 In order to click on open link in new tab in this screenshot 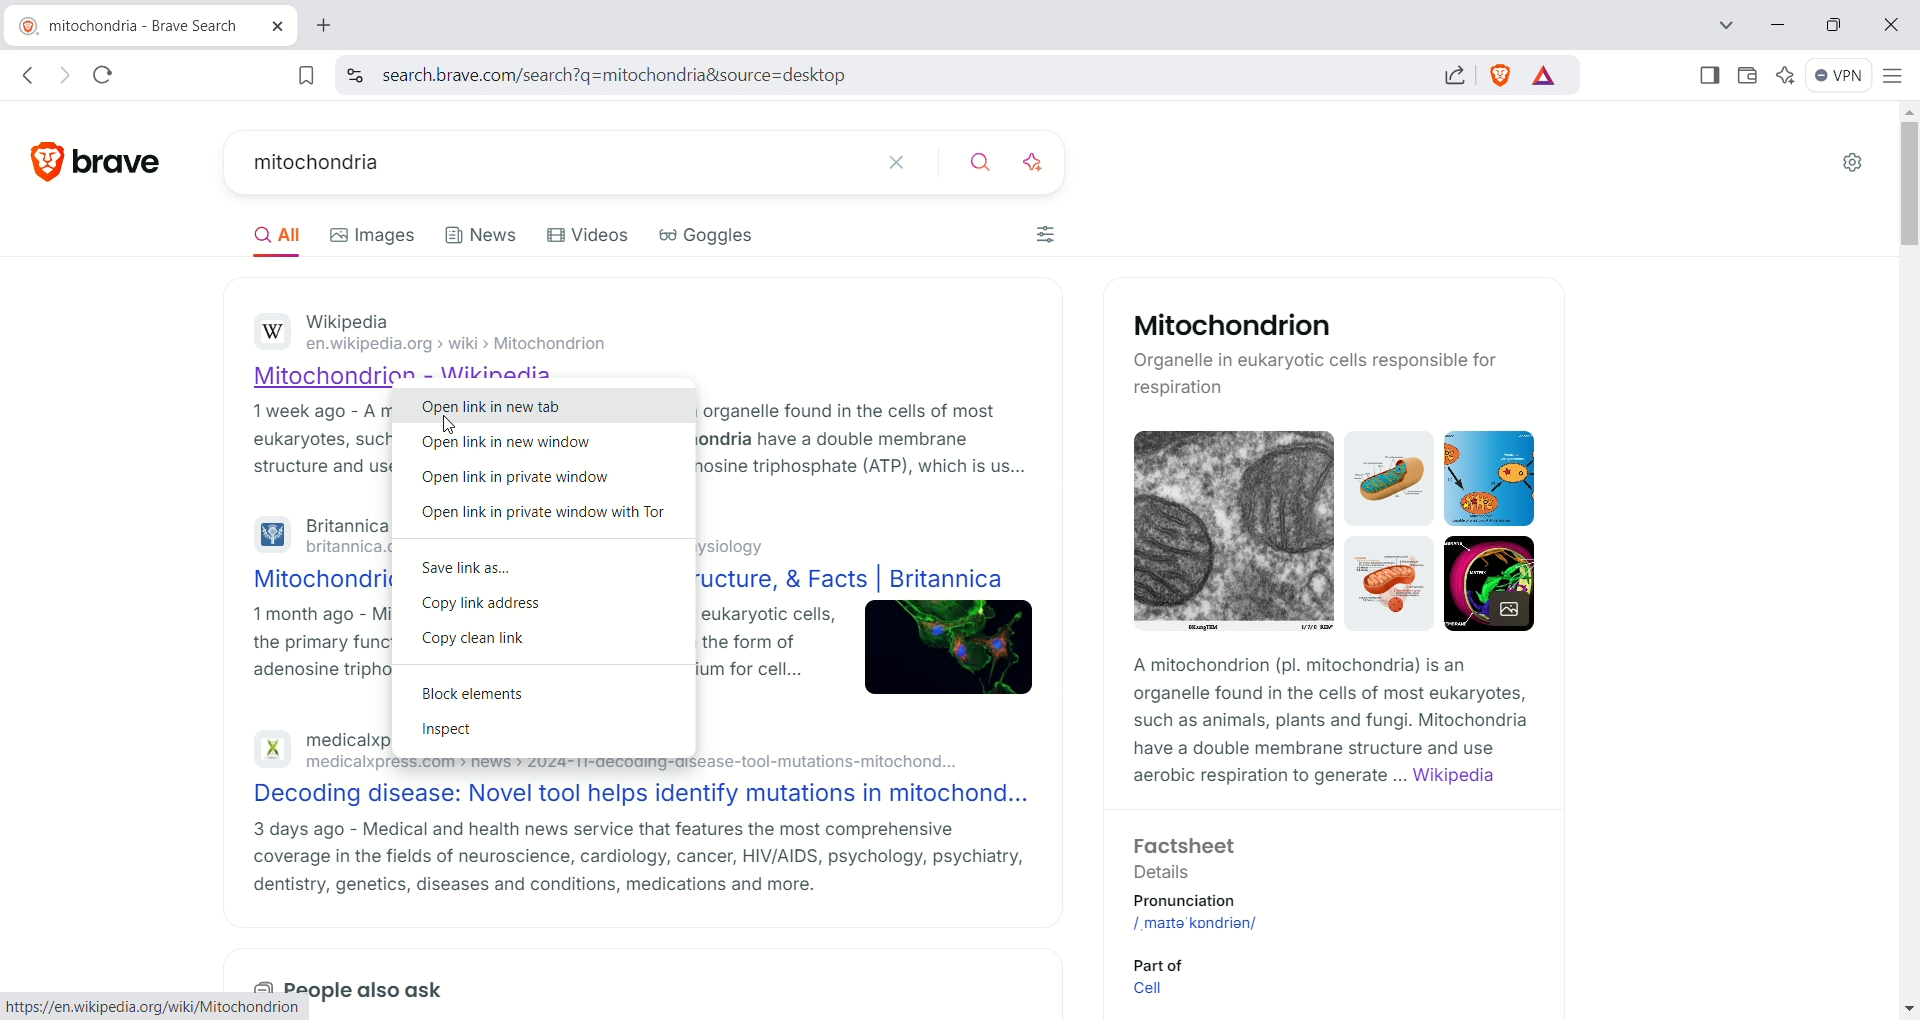, I will do `click(541, 404)`.